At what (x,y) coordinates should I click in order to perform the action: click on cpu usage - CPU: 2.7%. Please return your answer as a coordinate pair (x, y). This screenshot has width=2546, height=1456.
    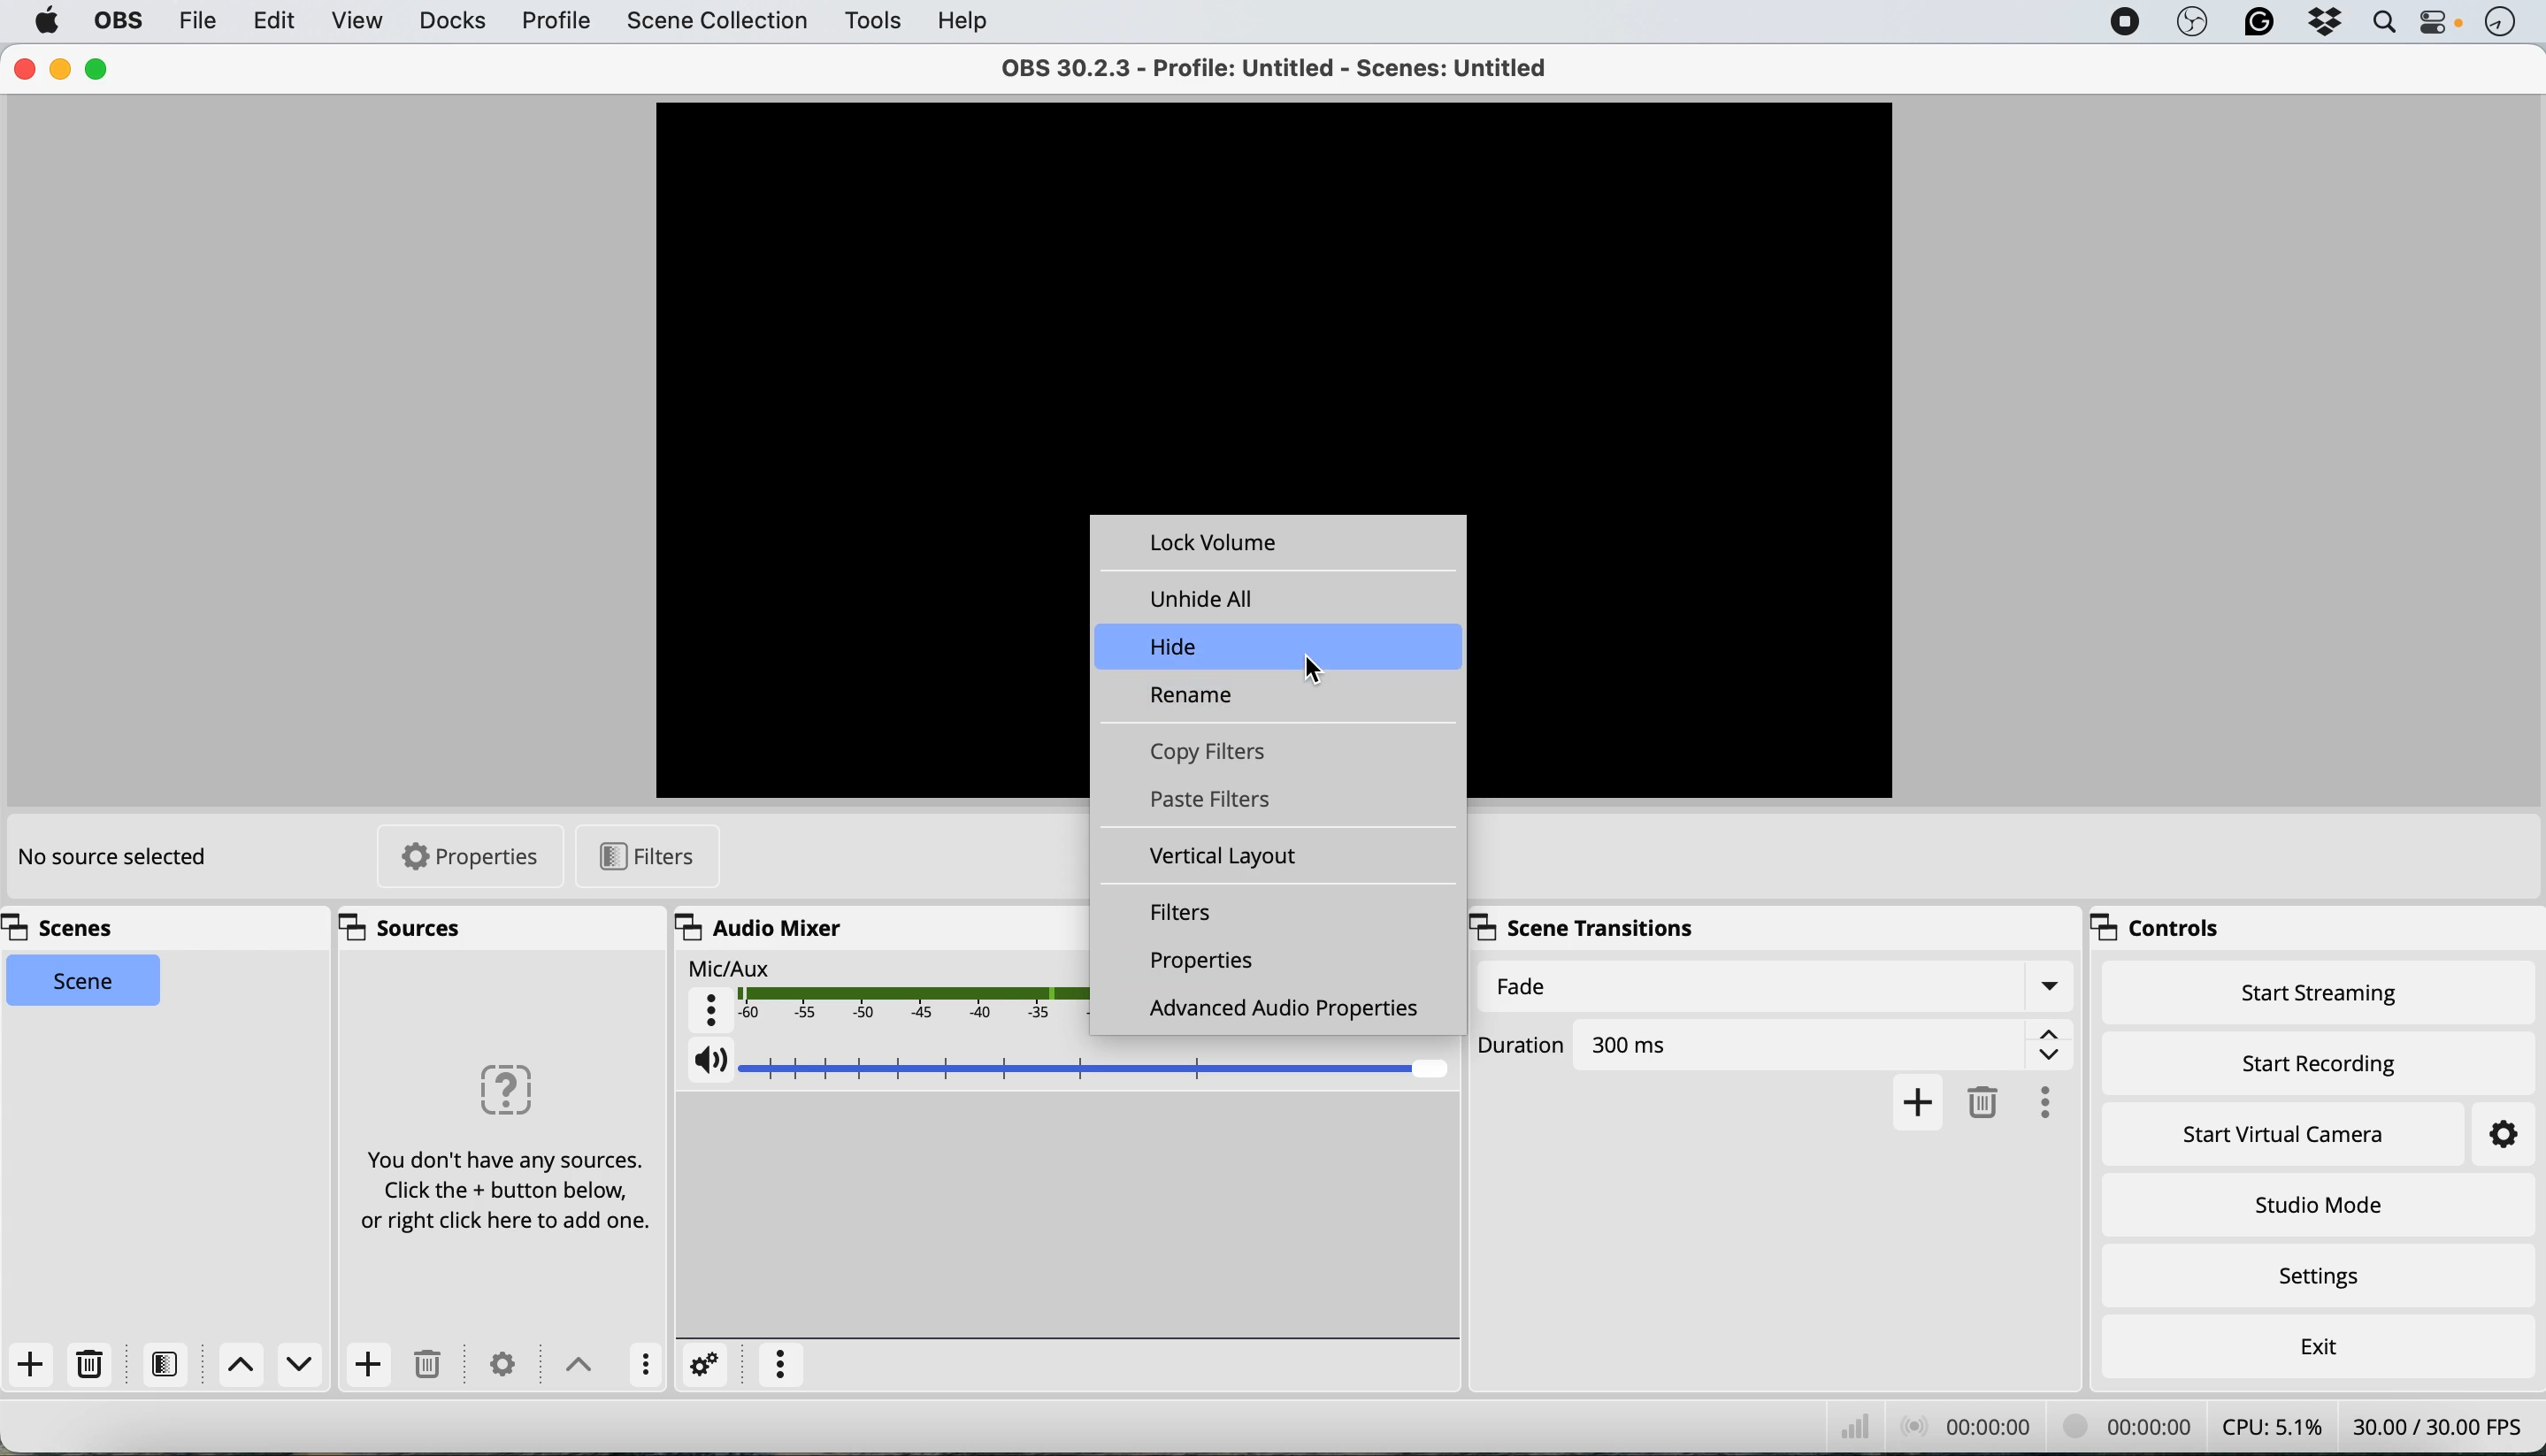
    Looking at the image, I should click on (2280, 1428).